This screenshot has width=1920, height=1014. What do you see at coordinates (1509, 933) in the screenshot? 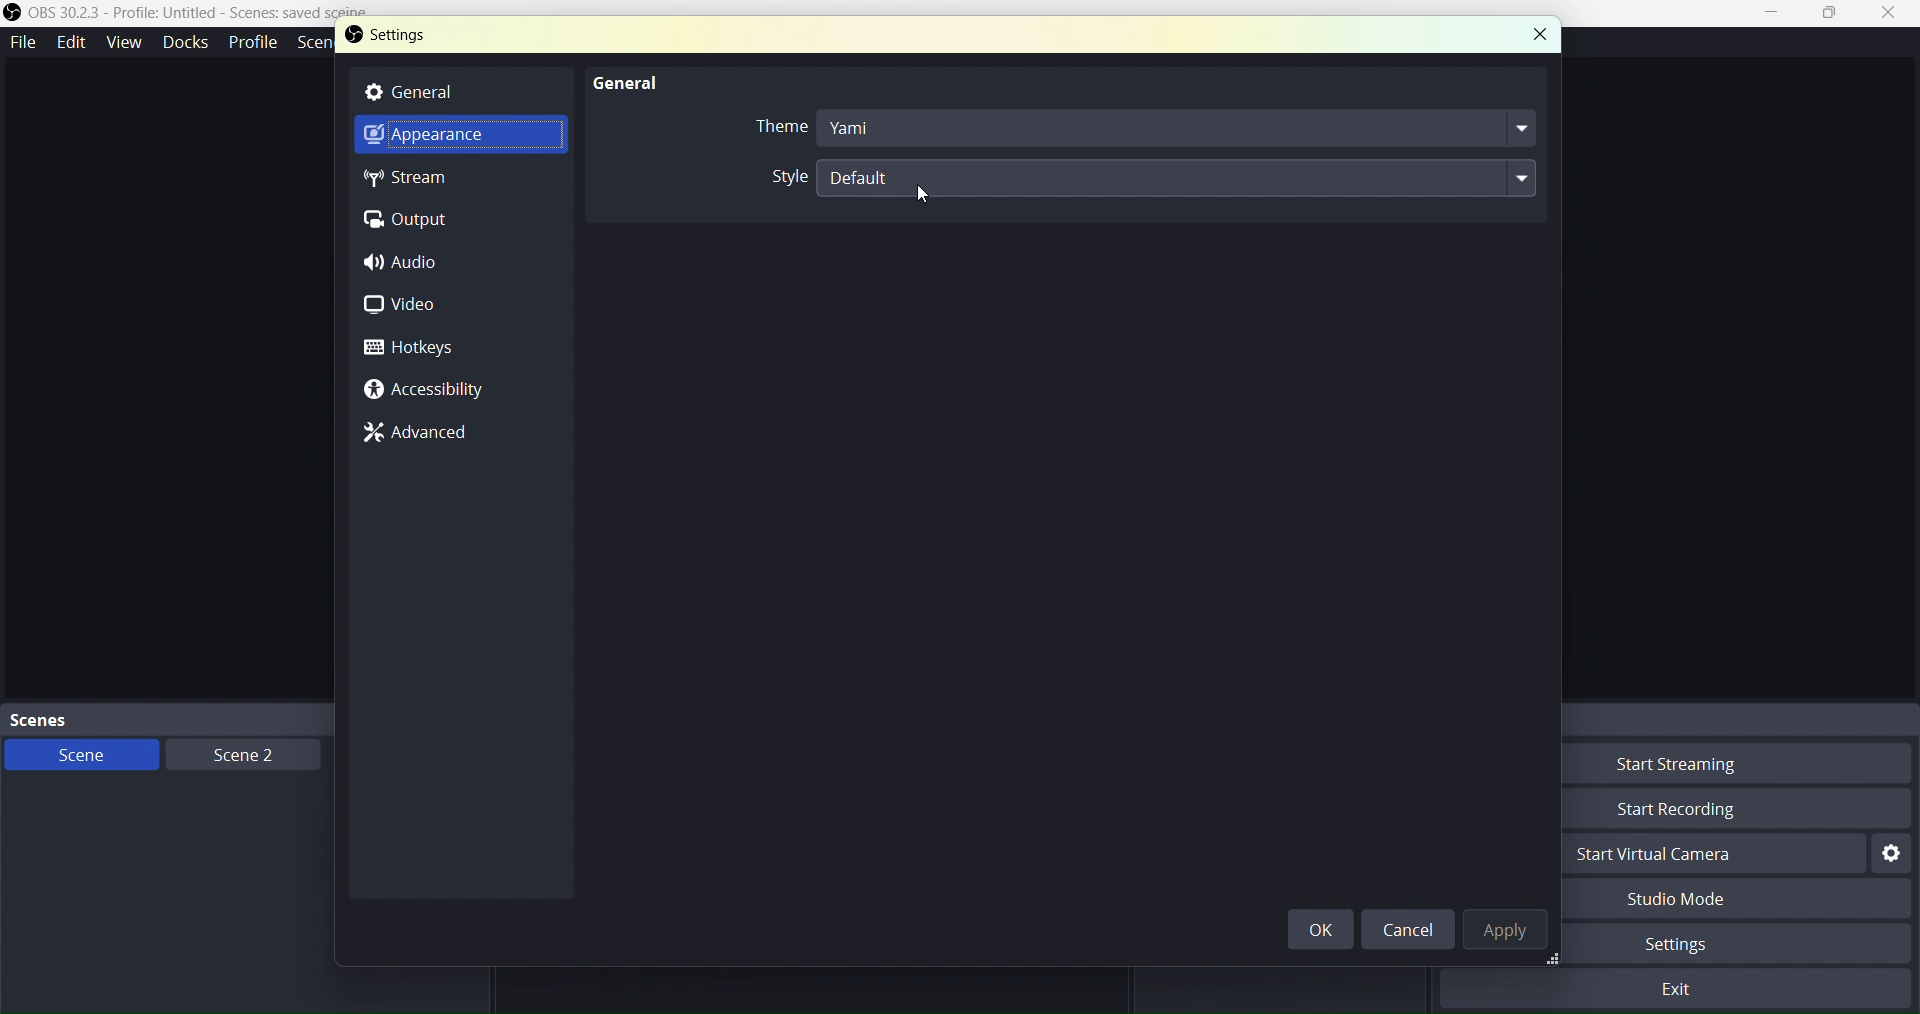
I see `Apply` at bounding box center [1509, 933].